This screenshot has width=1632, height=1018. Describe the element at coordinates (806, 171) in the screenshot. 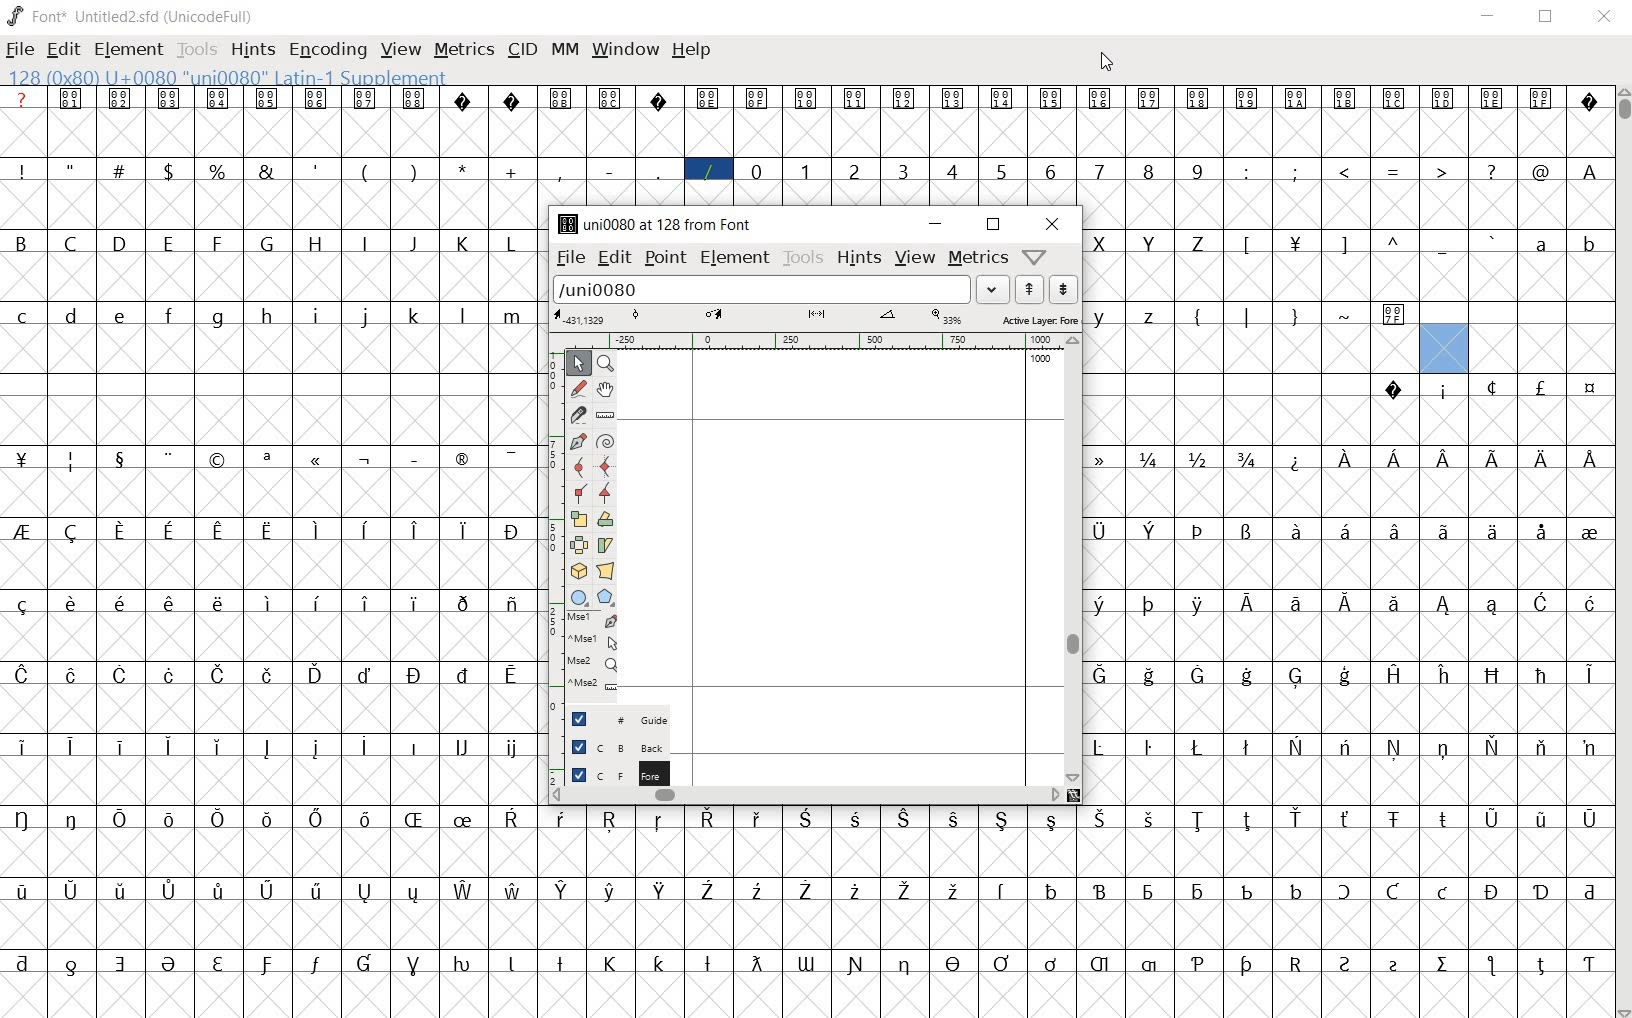

I see `glyph` at that location.